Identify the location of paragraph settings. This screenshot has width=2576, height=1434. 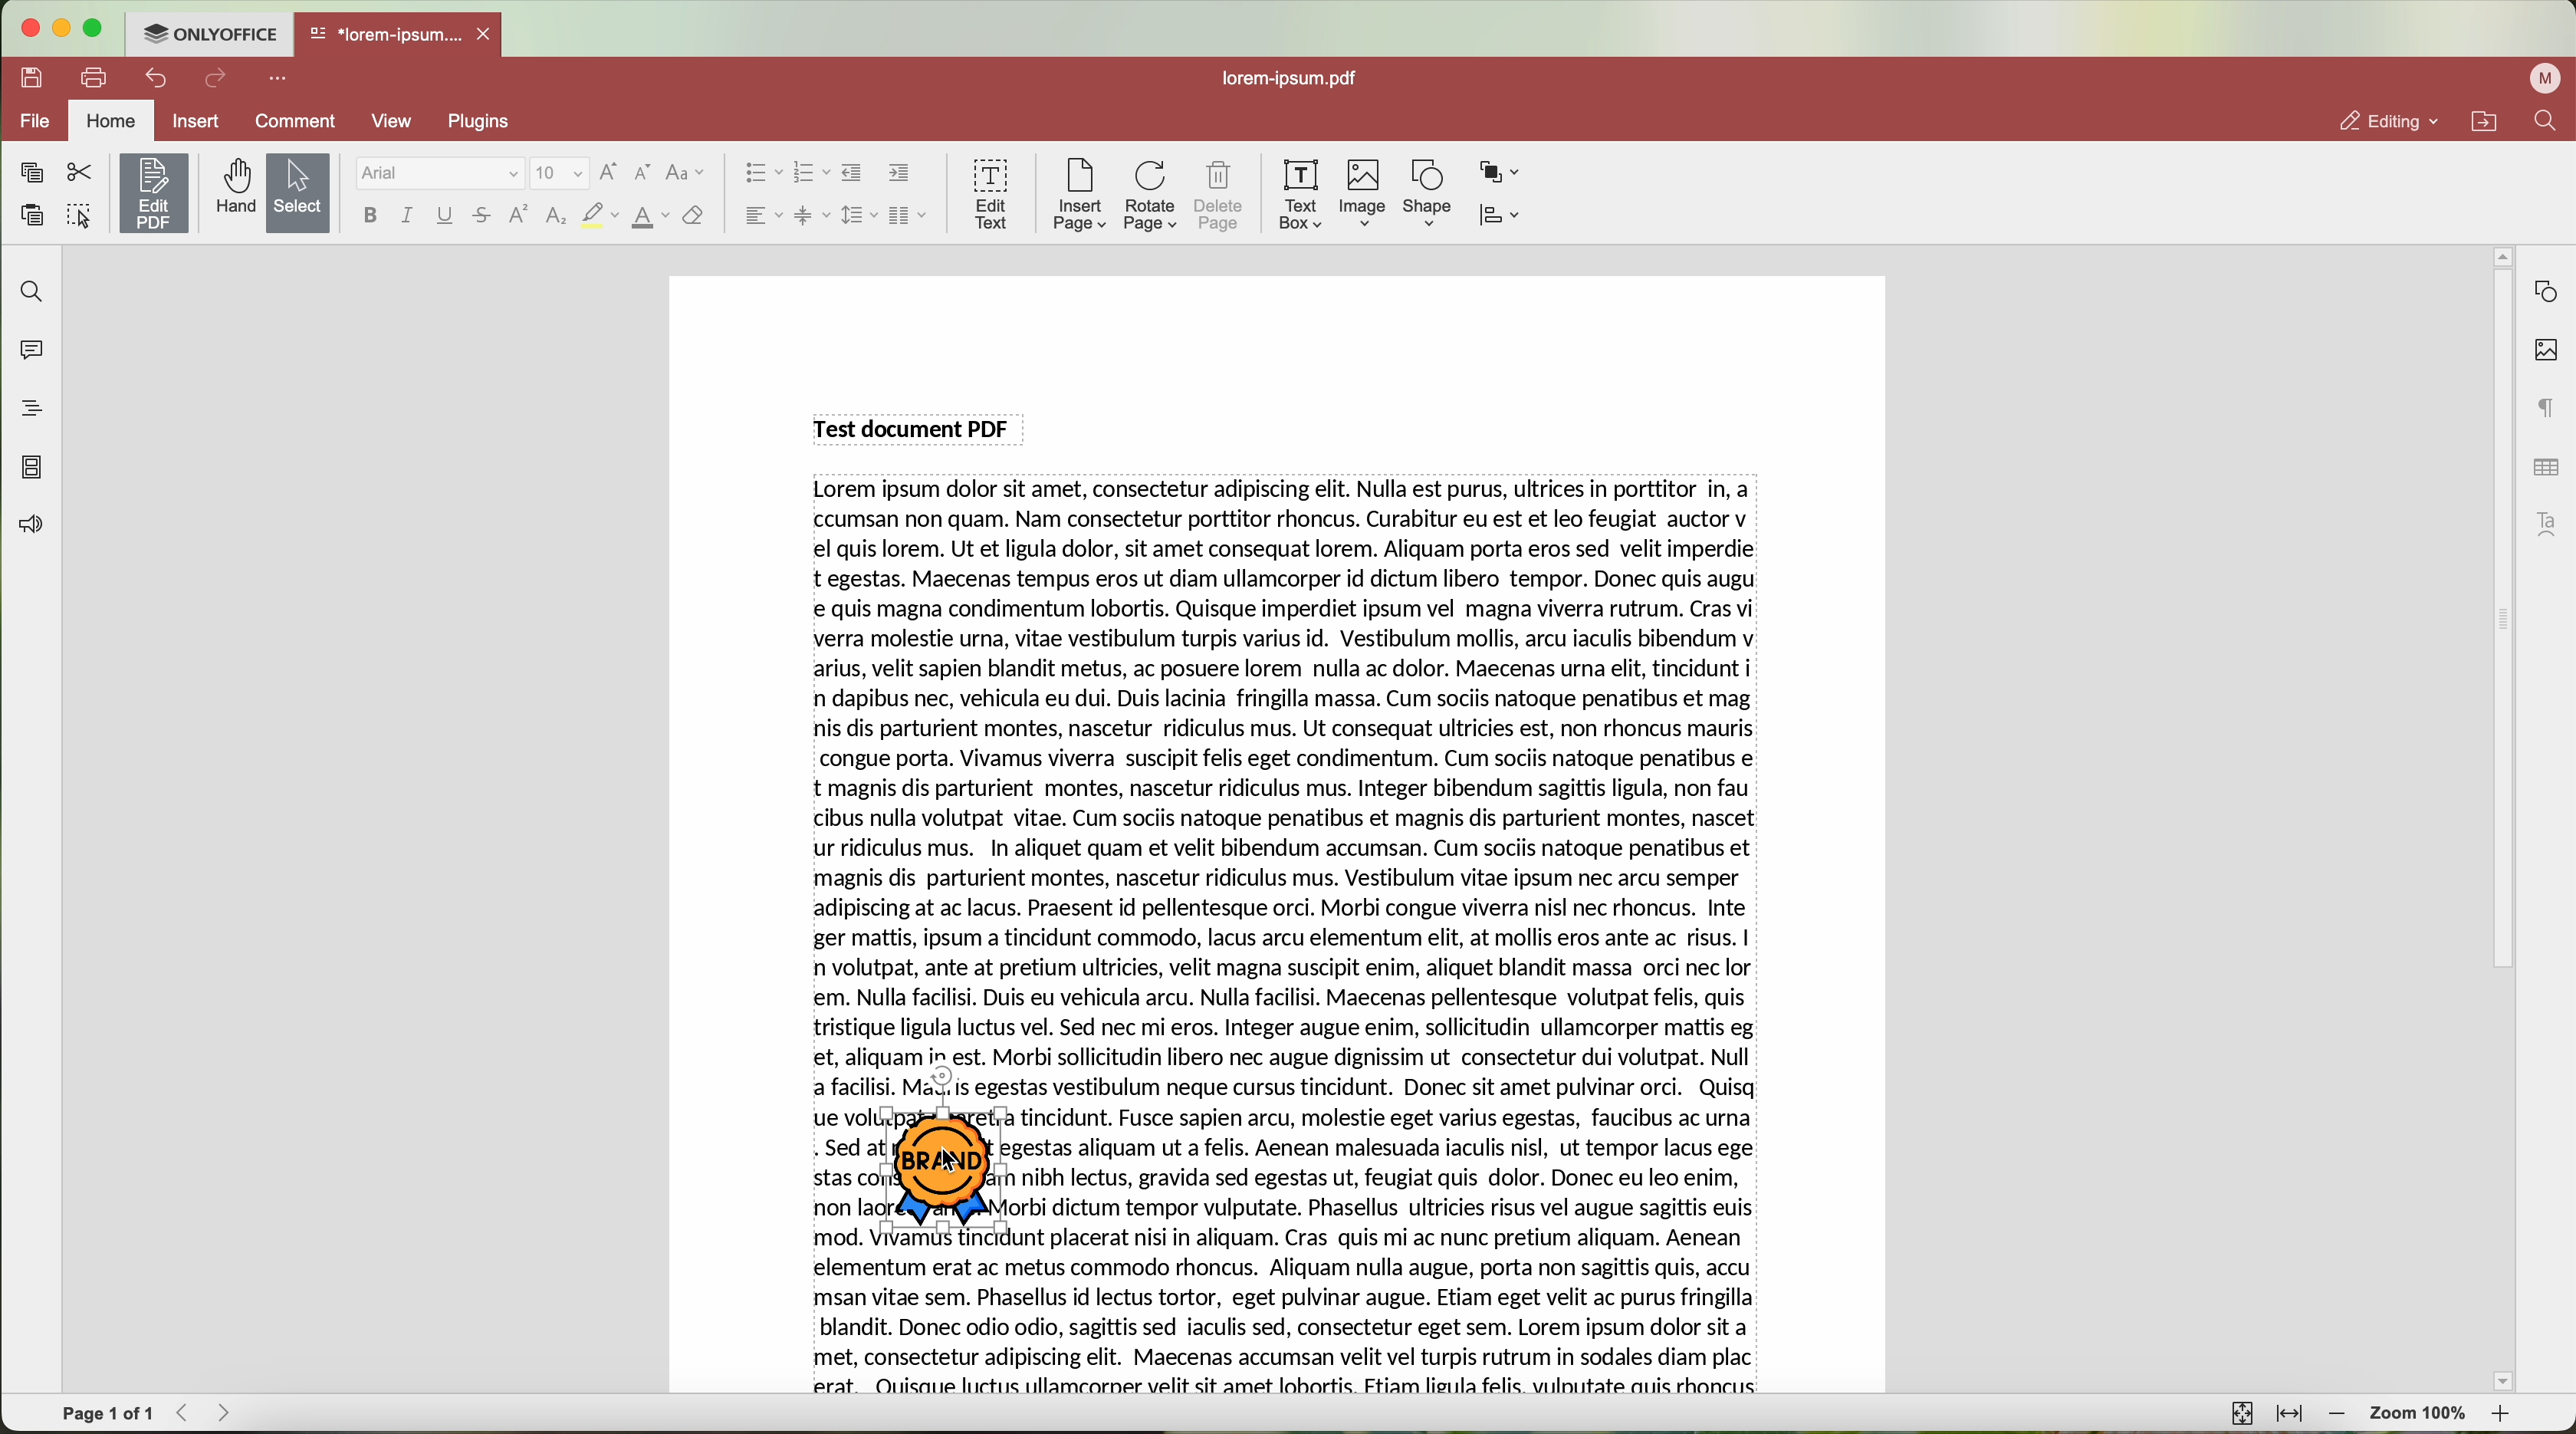
(2548, 407).